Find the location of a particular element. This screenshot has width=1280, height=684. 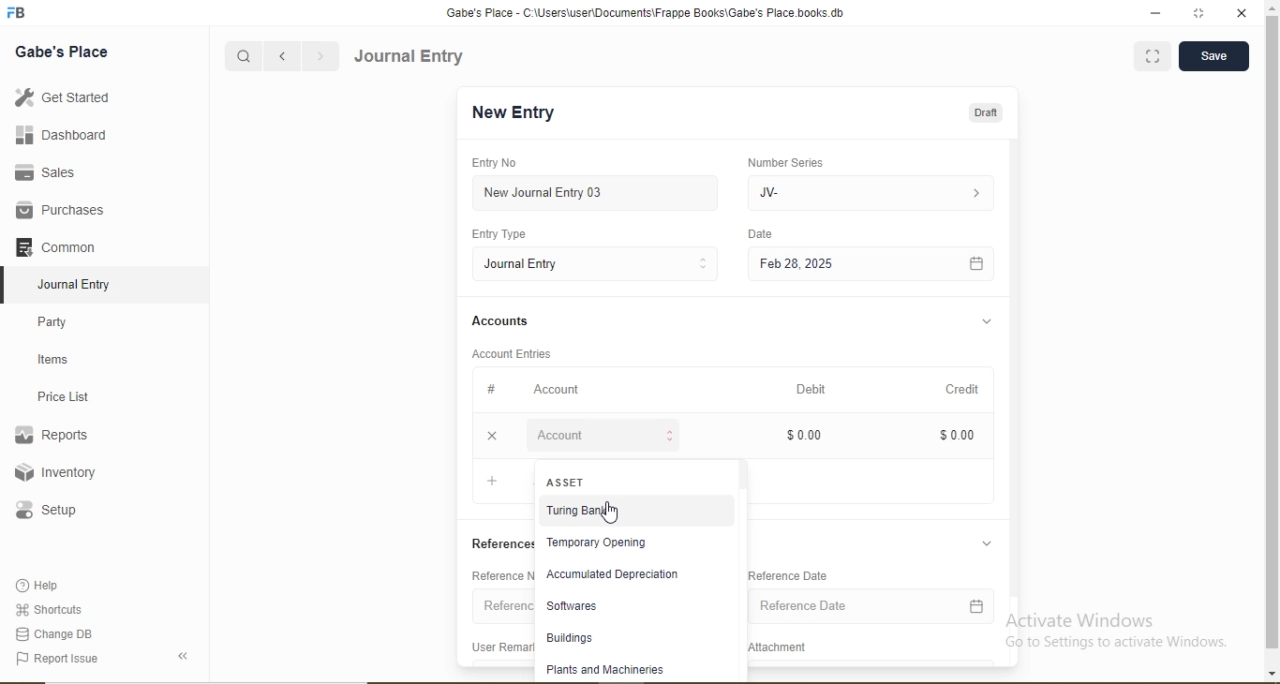

Calendar is located at coordinates (978, 607).